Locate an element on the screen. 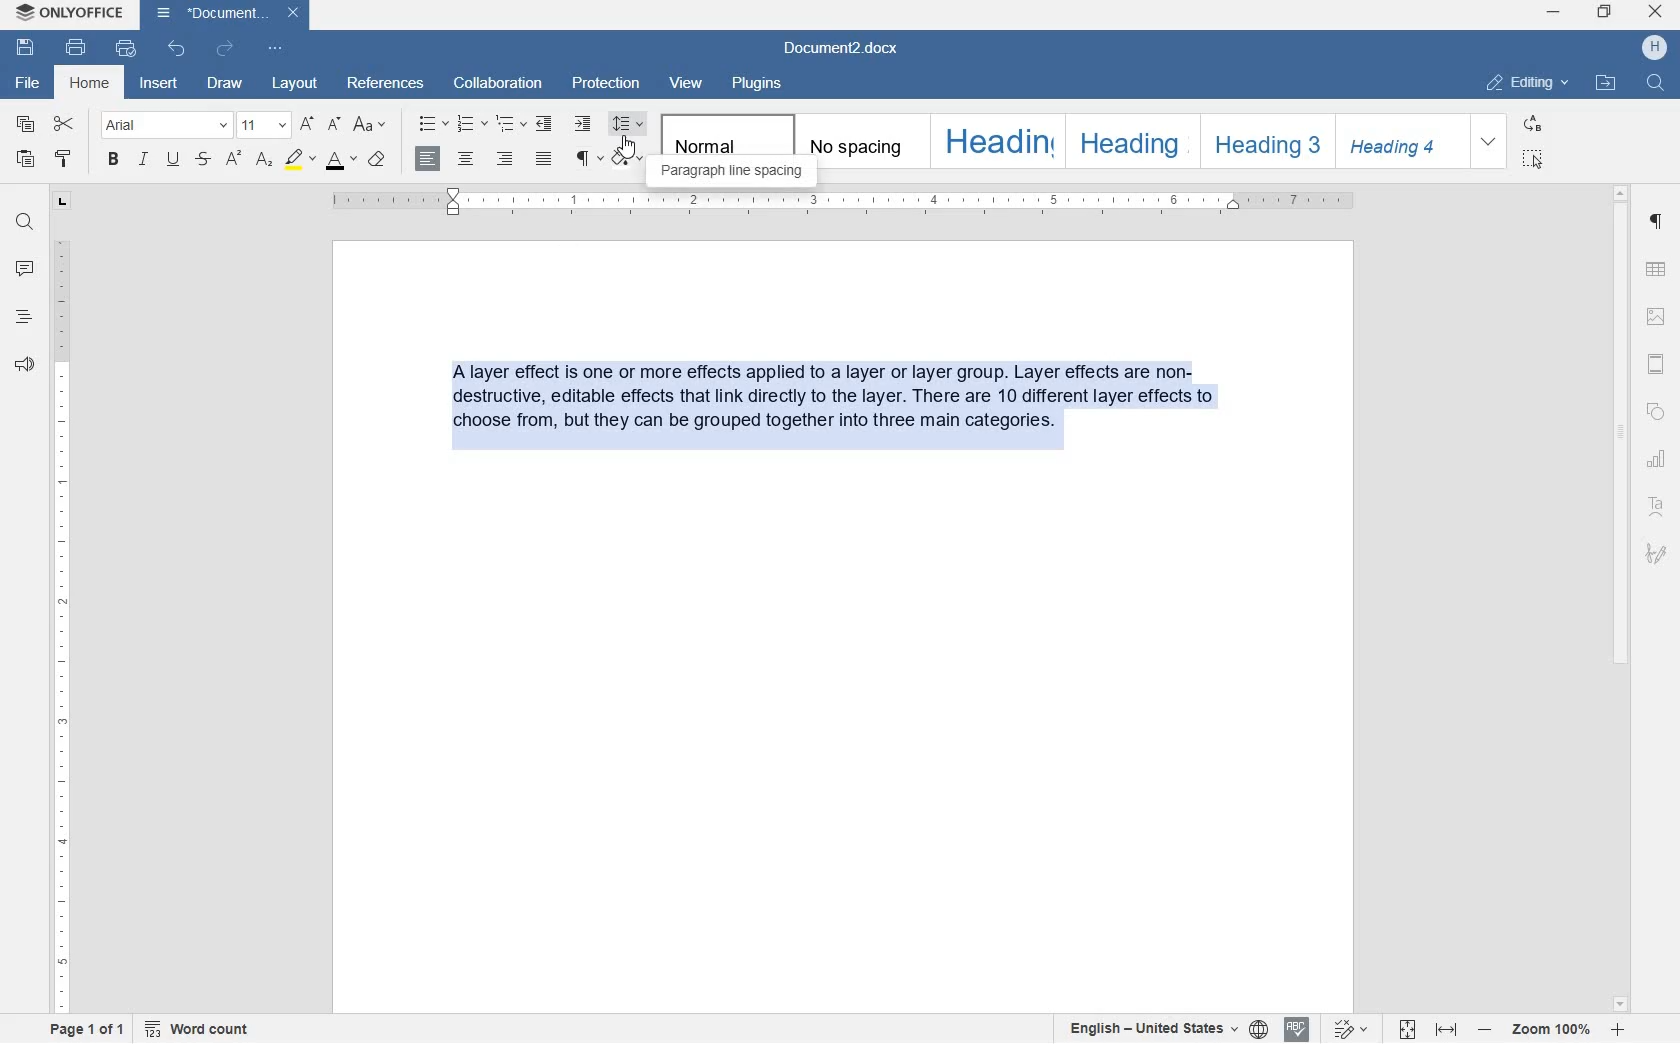  save is located at coordinates (26, 49).